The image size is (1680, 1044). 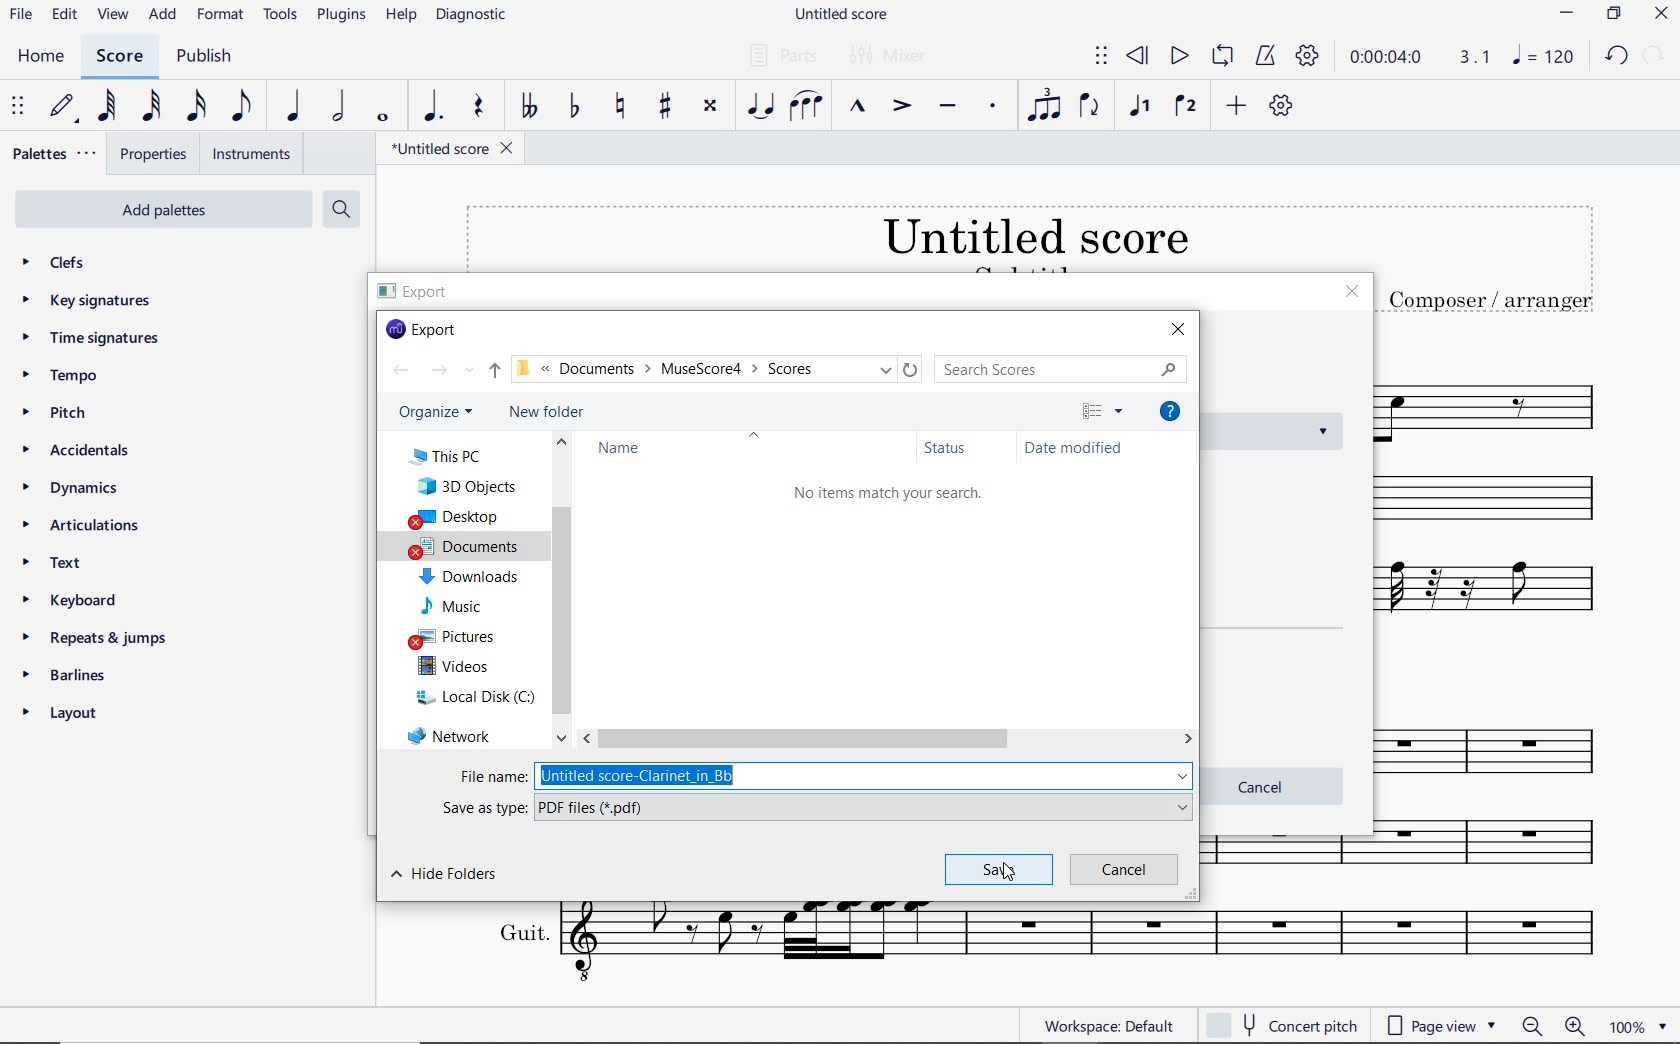 What do you see at coordinates (619, 107) in the screenshot?
I see `TOGGLE NATURAL` at bounding box center [619, 107].